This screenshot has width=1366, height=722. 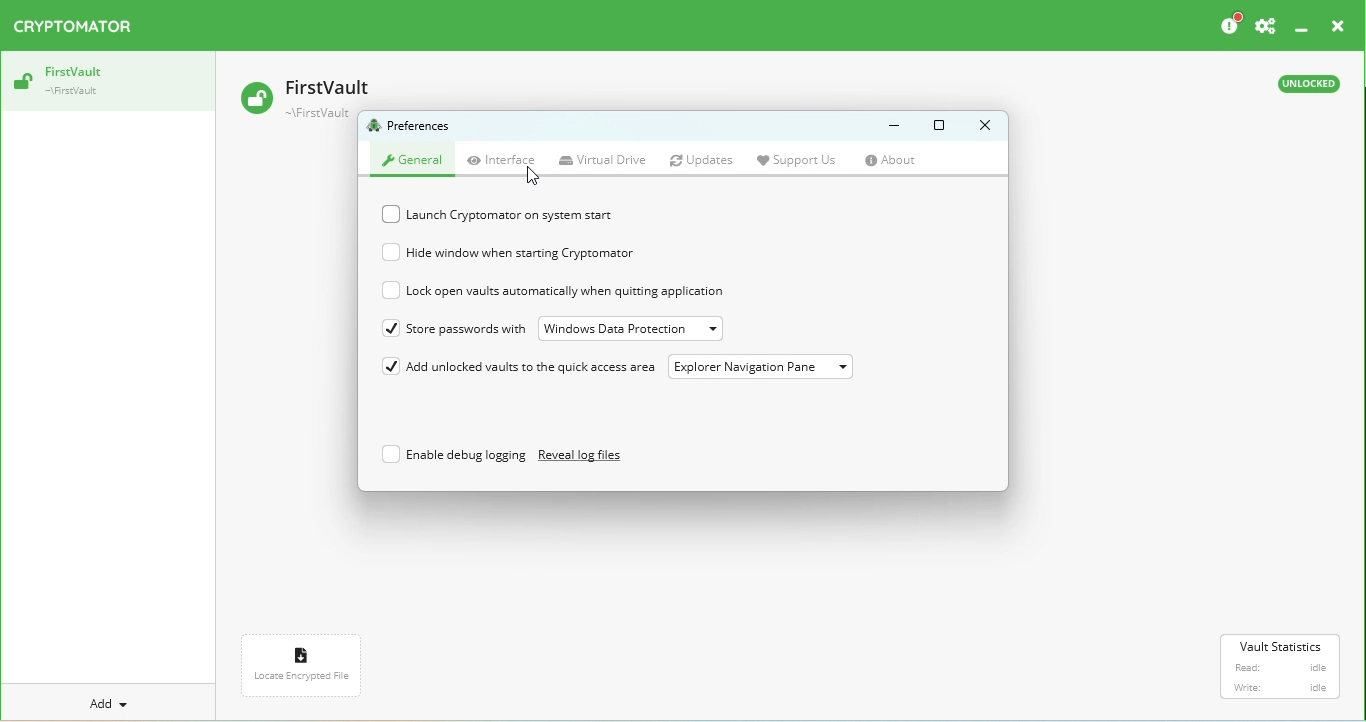 What do you see at coordinates (1283, 667) in the screenshot?
I see `Vault statistics` at bounding box center [1283, 667].